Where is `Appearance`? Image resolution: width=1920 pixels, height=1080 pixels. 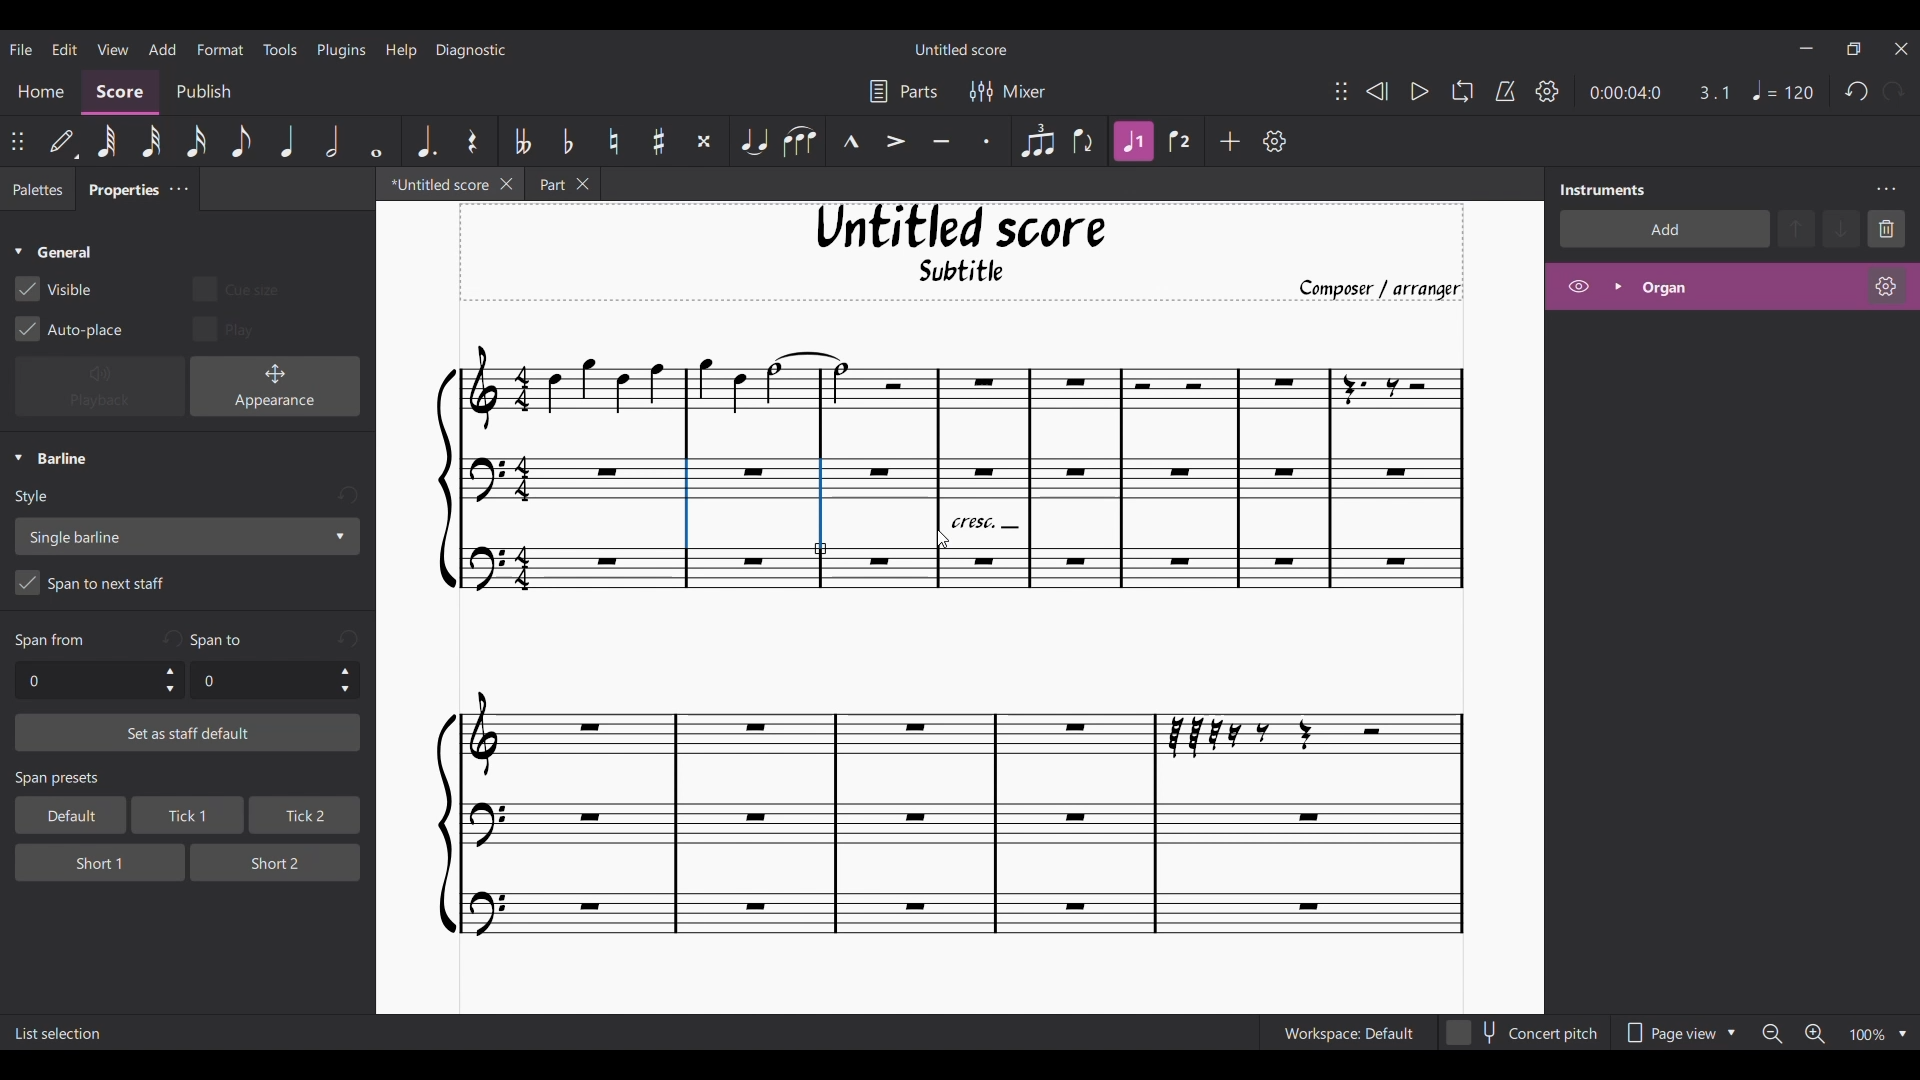
Appearance is located at coordinates (275, 386).